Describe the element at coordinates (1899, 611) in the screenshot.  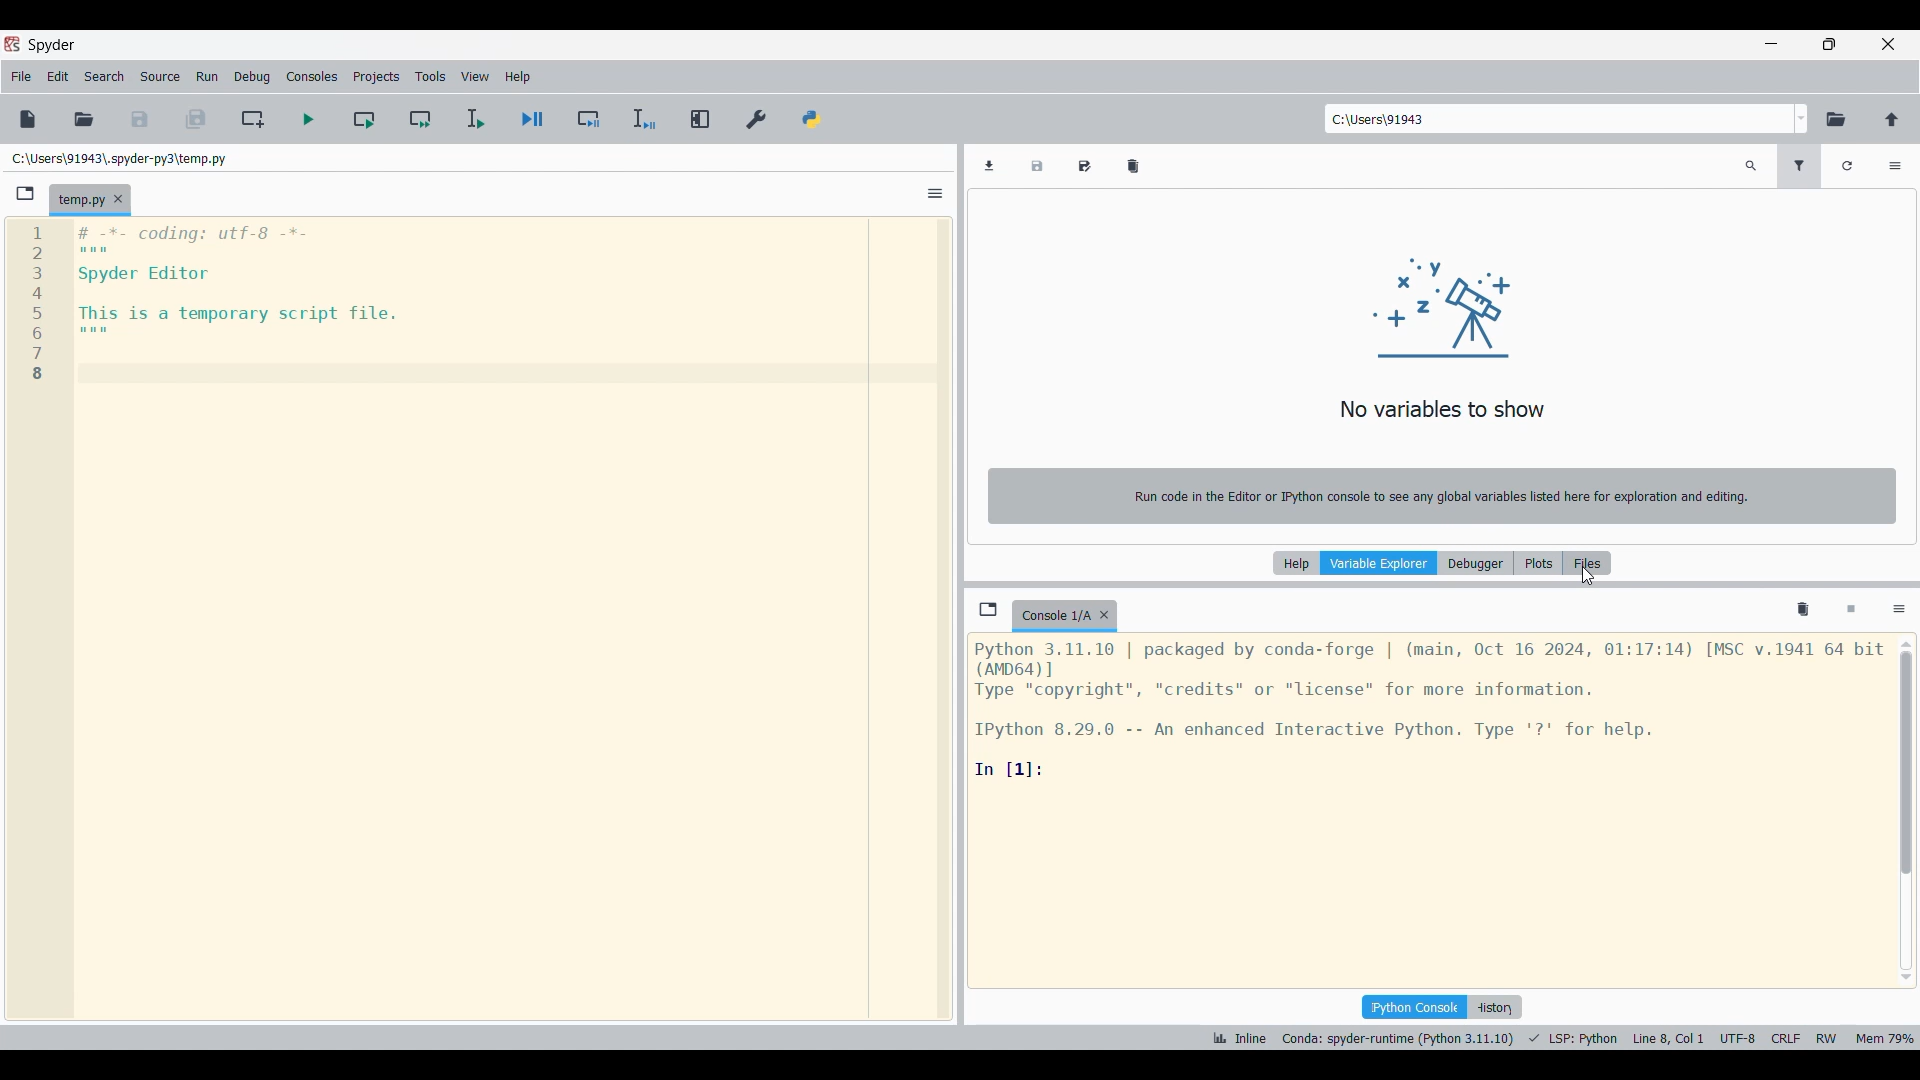
I see `Options` at that location.